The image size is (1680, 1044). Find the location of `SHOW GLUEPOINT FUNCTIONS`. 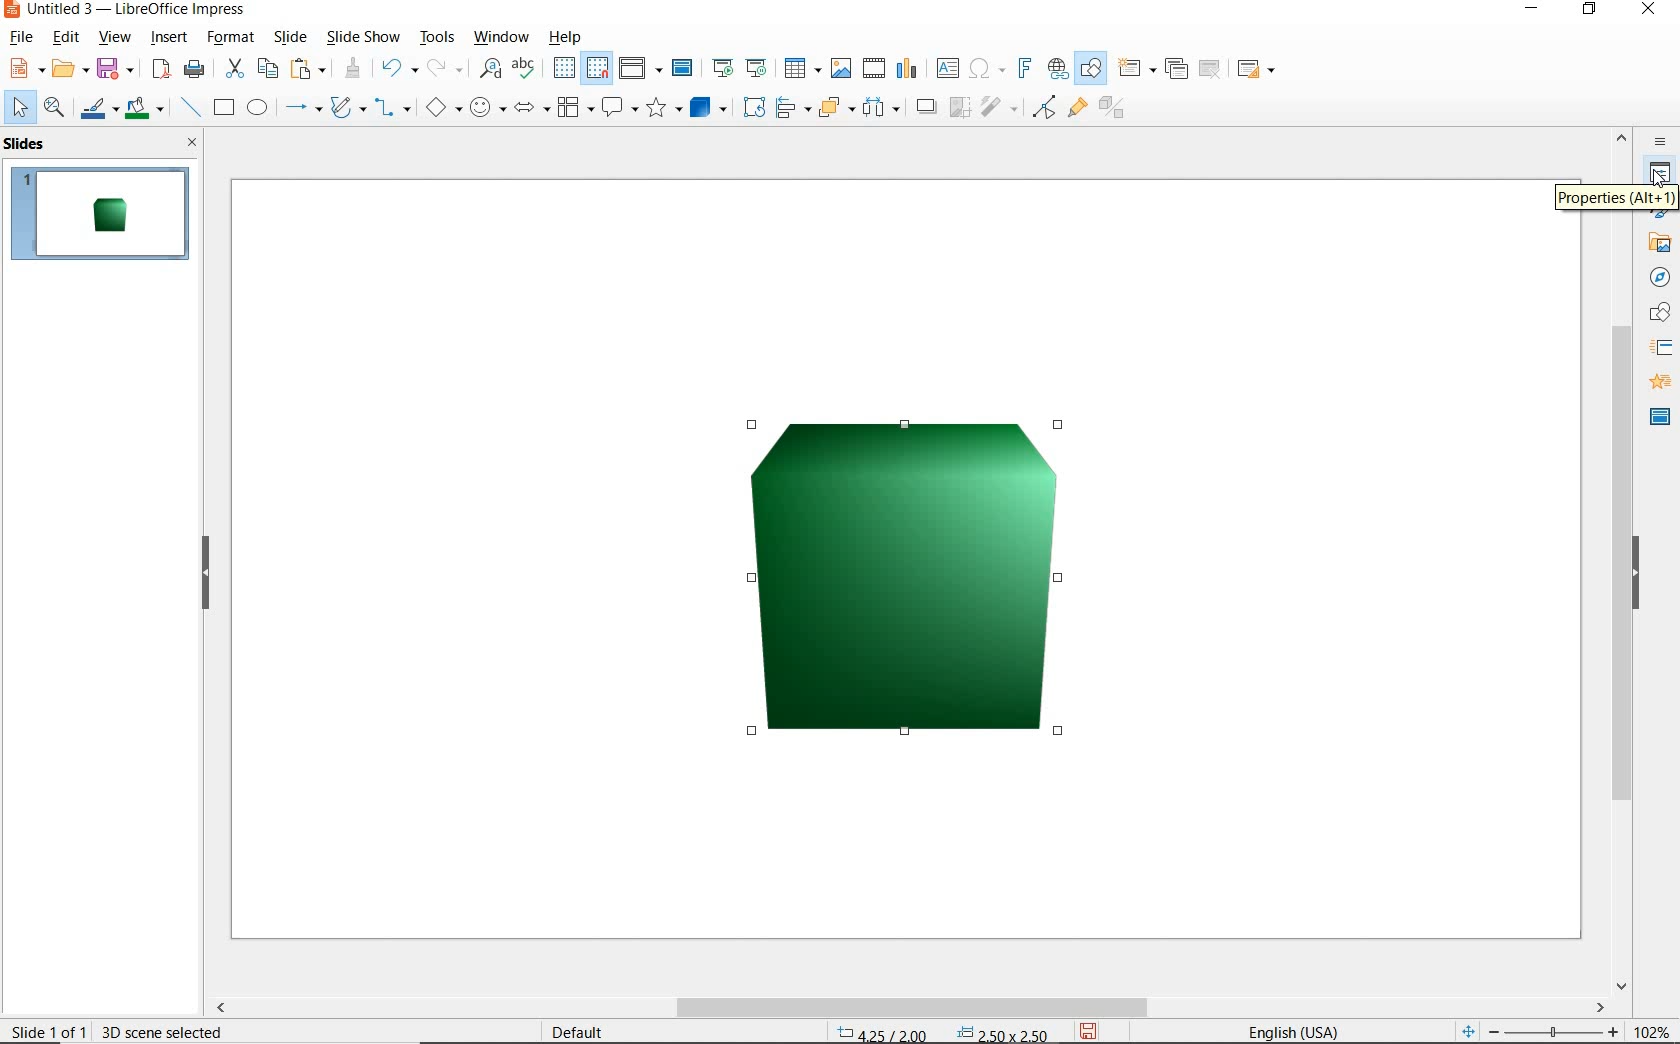

SHOW GLUEPOINT FUNCTIONS is located at coordinates (1077, 110).